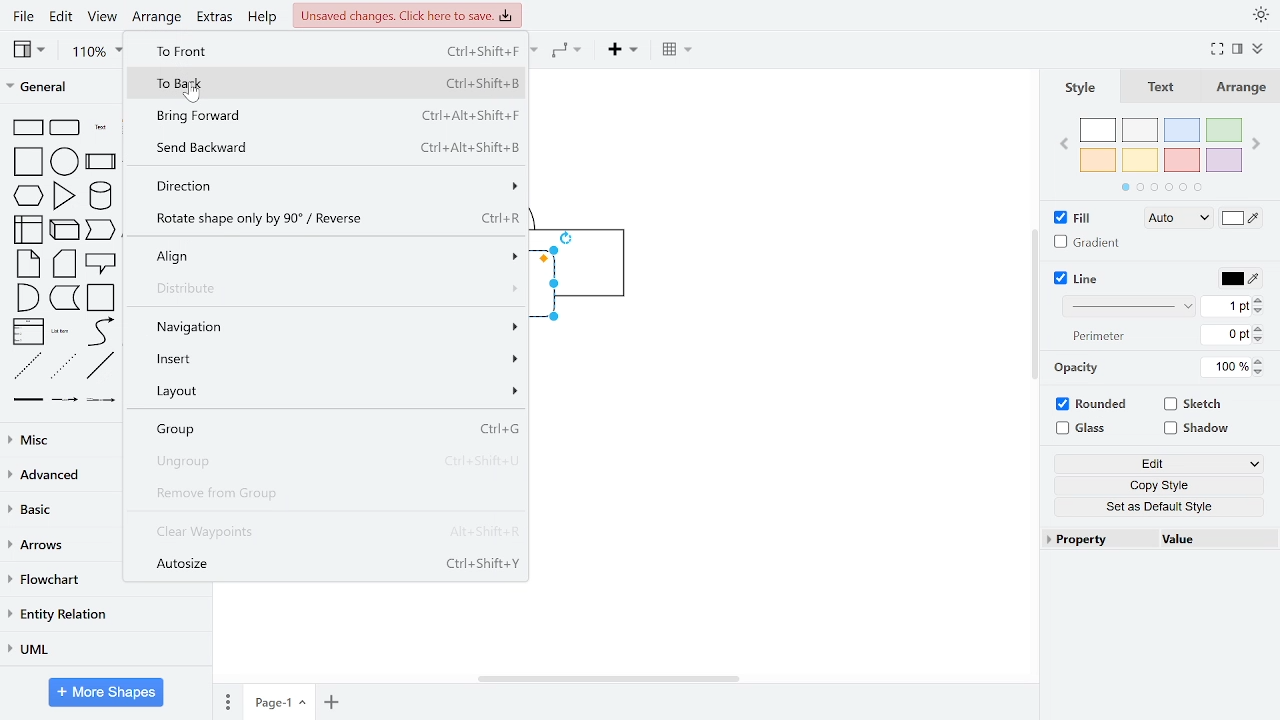 Image resolution: width=1280 pixels, height=720 pixels. I want to click on curve, so click(100, 332).